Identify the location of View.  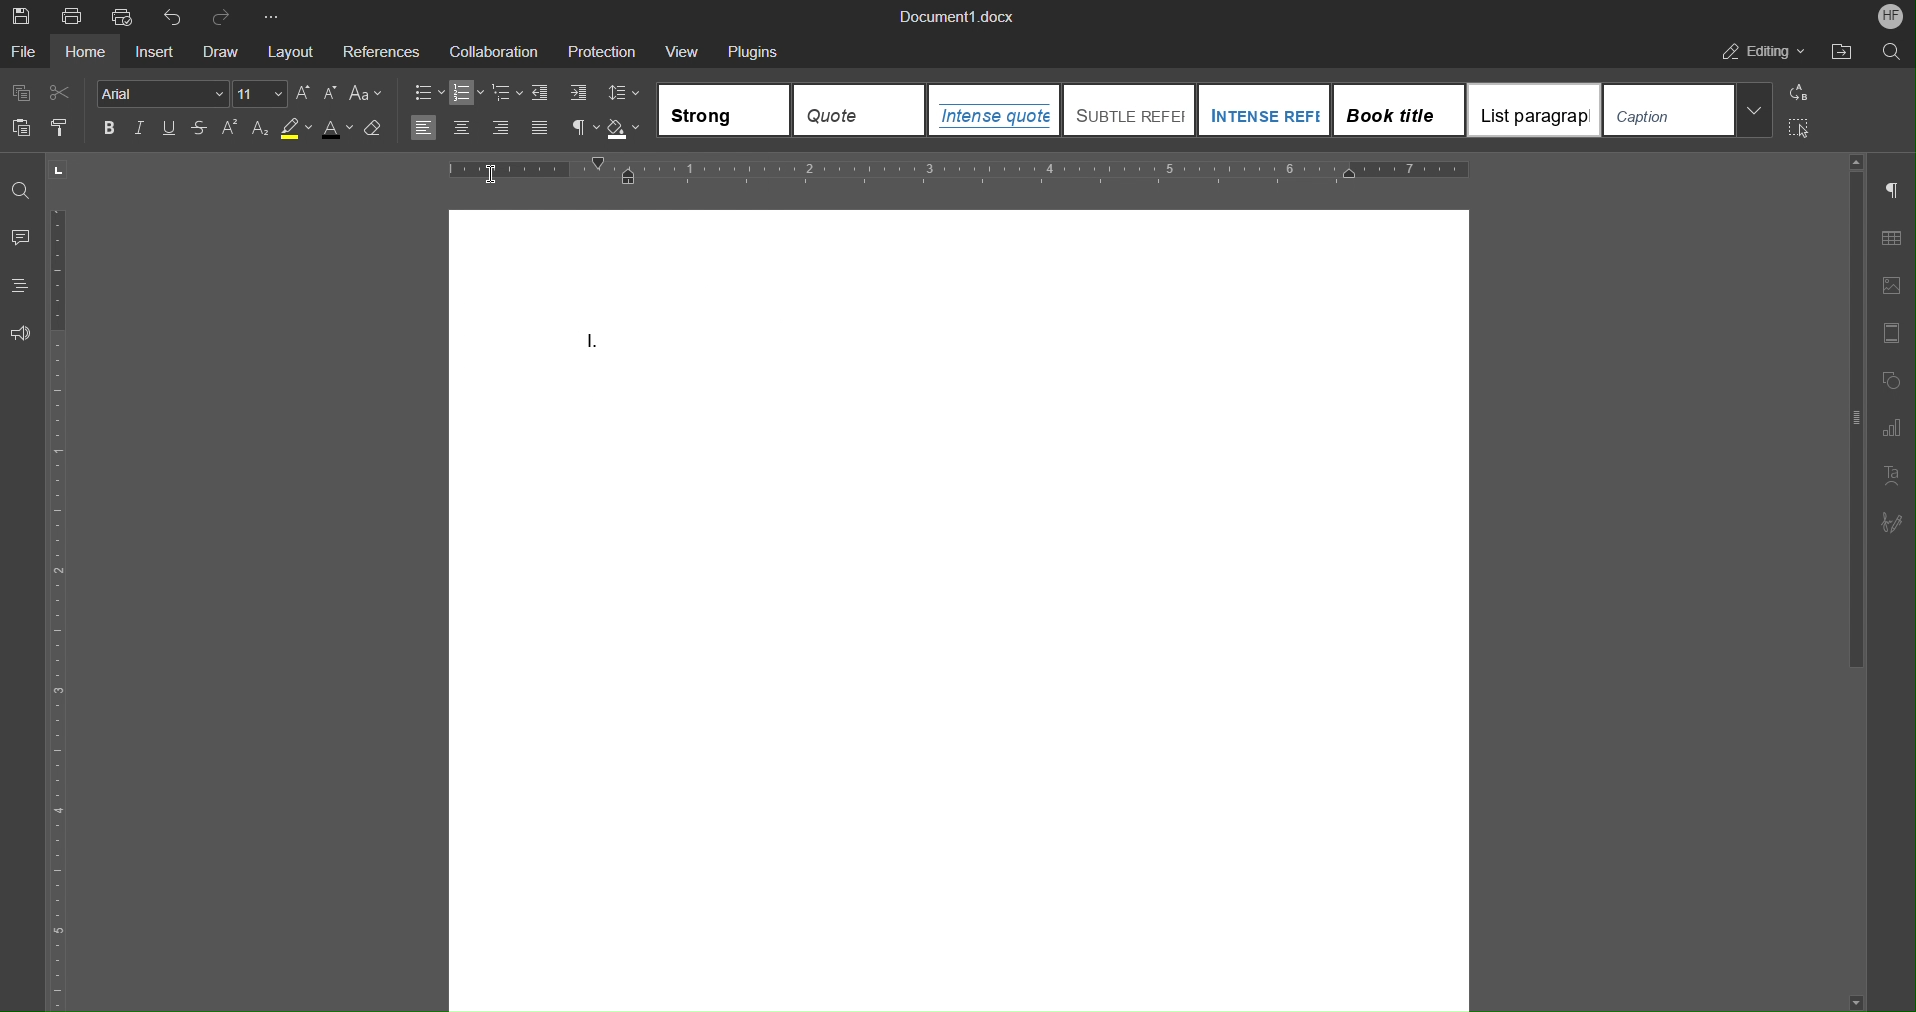
(681, 51).